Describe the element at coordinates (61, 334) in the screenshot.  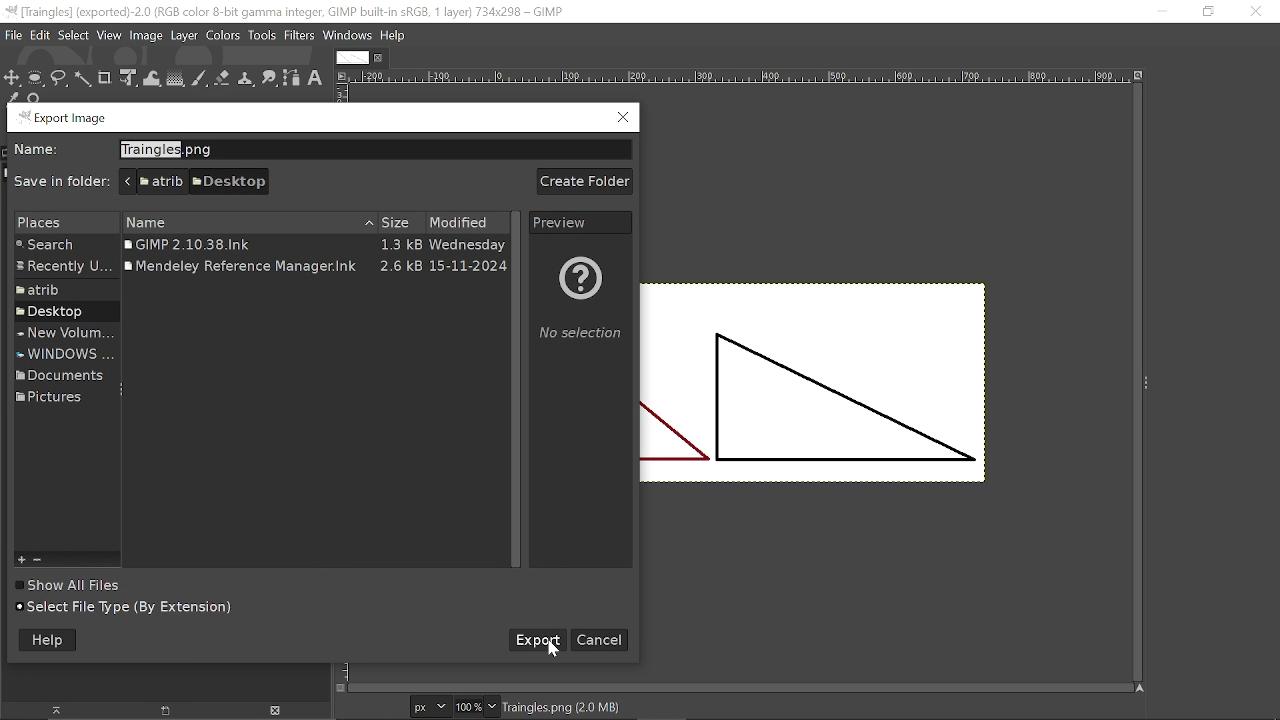
I see `folder` at that location.